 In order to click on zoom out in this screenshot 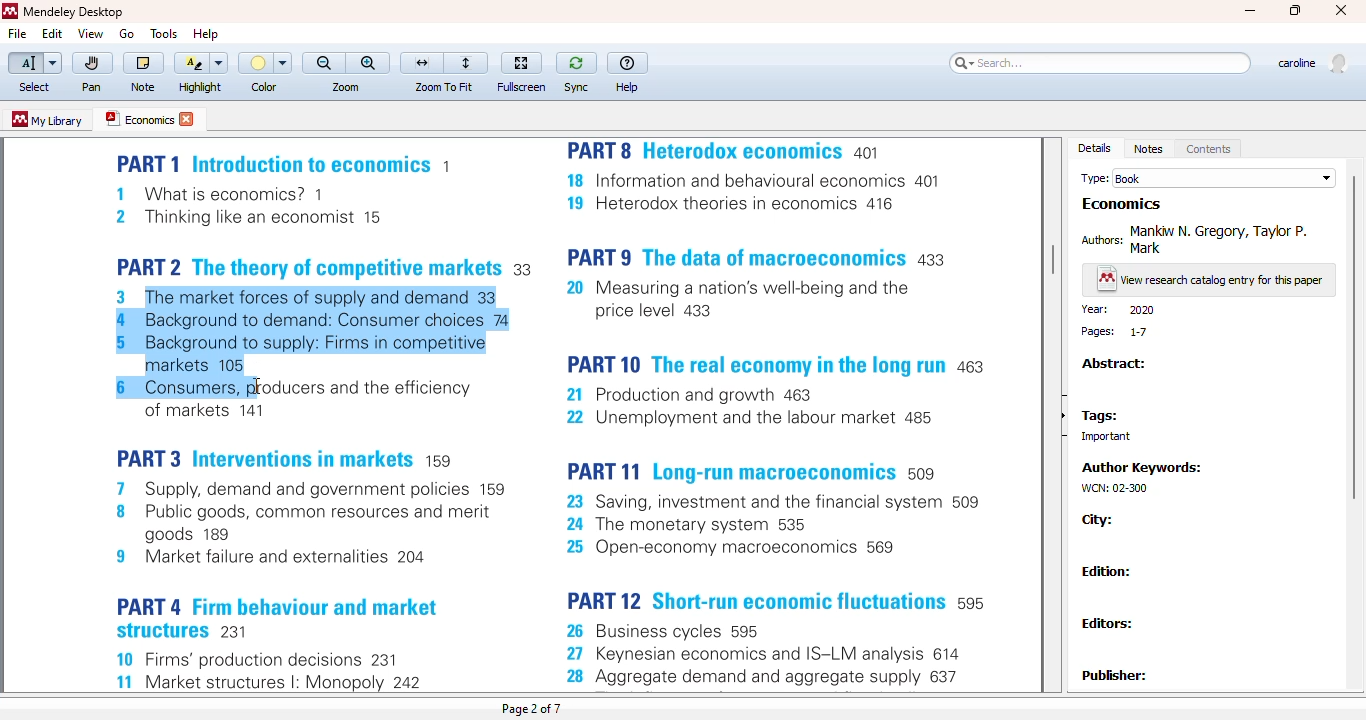, I will do `click(324, 63)`.